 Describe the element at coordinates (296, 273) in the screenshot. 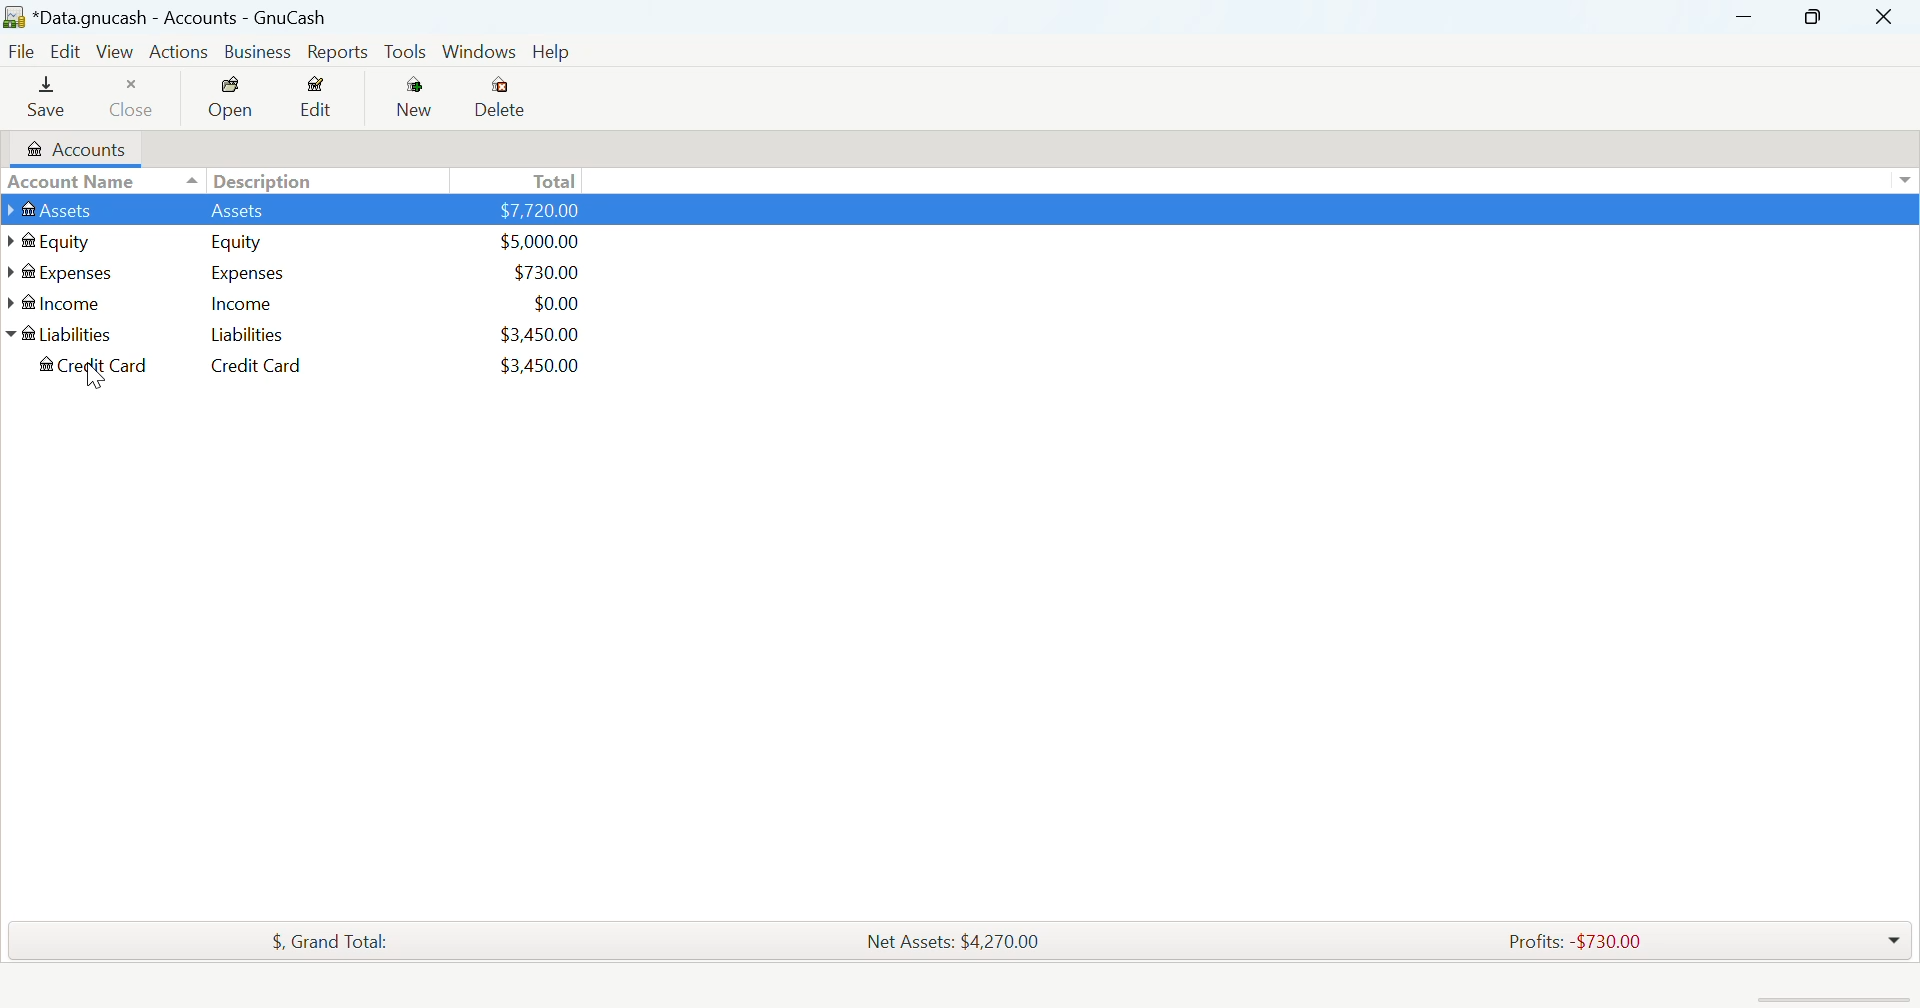

I see `Expenses Expenses $730.00` at that location.